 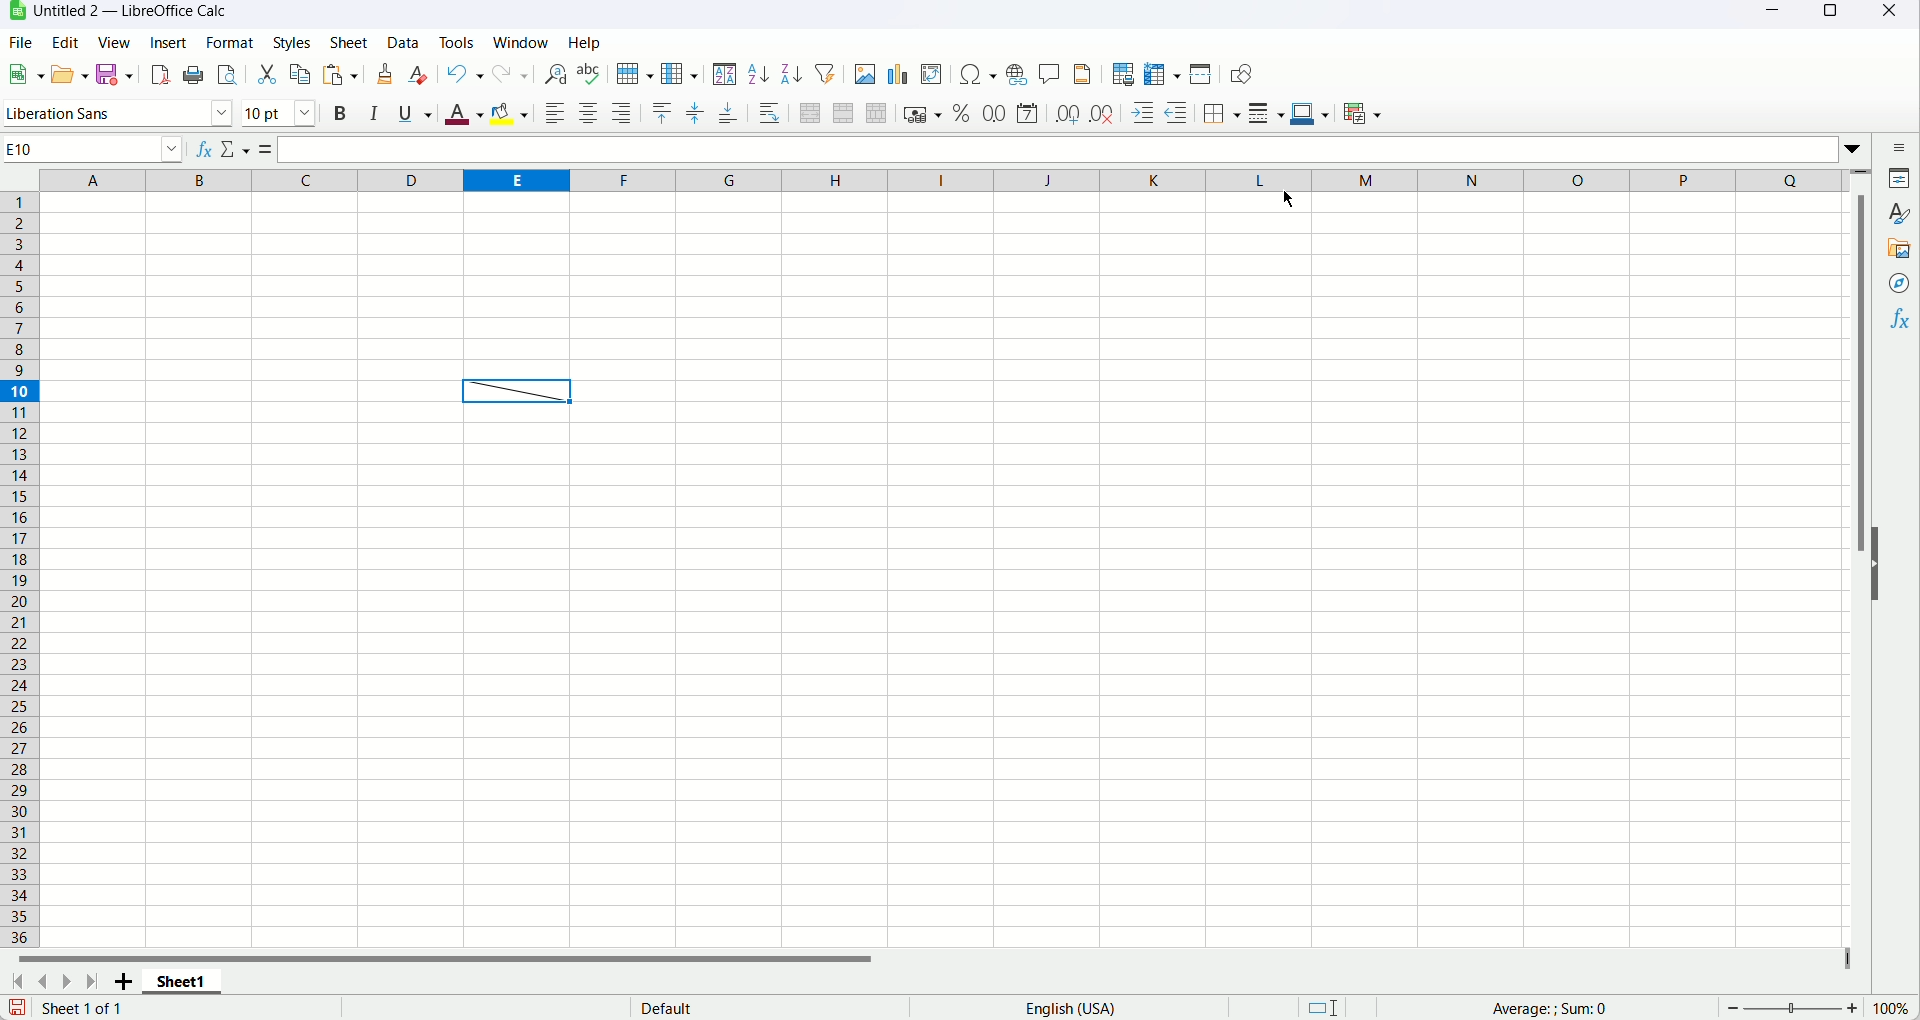 What do you see at coordinates (622, 111) in the screenshot?
I see `Align right` at bounding box center [622, 111].